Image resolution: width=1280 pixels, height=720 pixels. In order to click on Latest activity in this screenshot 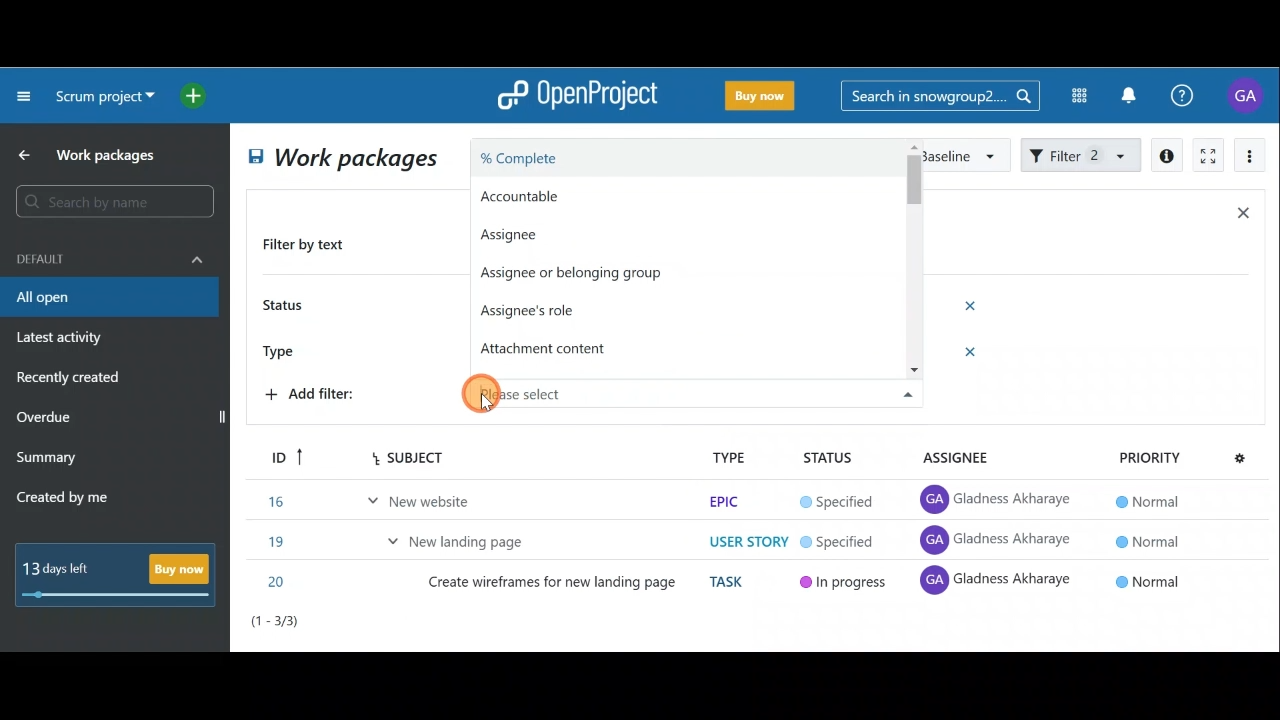, I will do `click(62, 340)`.